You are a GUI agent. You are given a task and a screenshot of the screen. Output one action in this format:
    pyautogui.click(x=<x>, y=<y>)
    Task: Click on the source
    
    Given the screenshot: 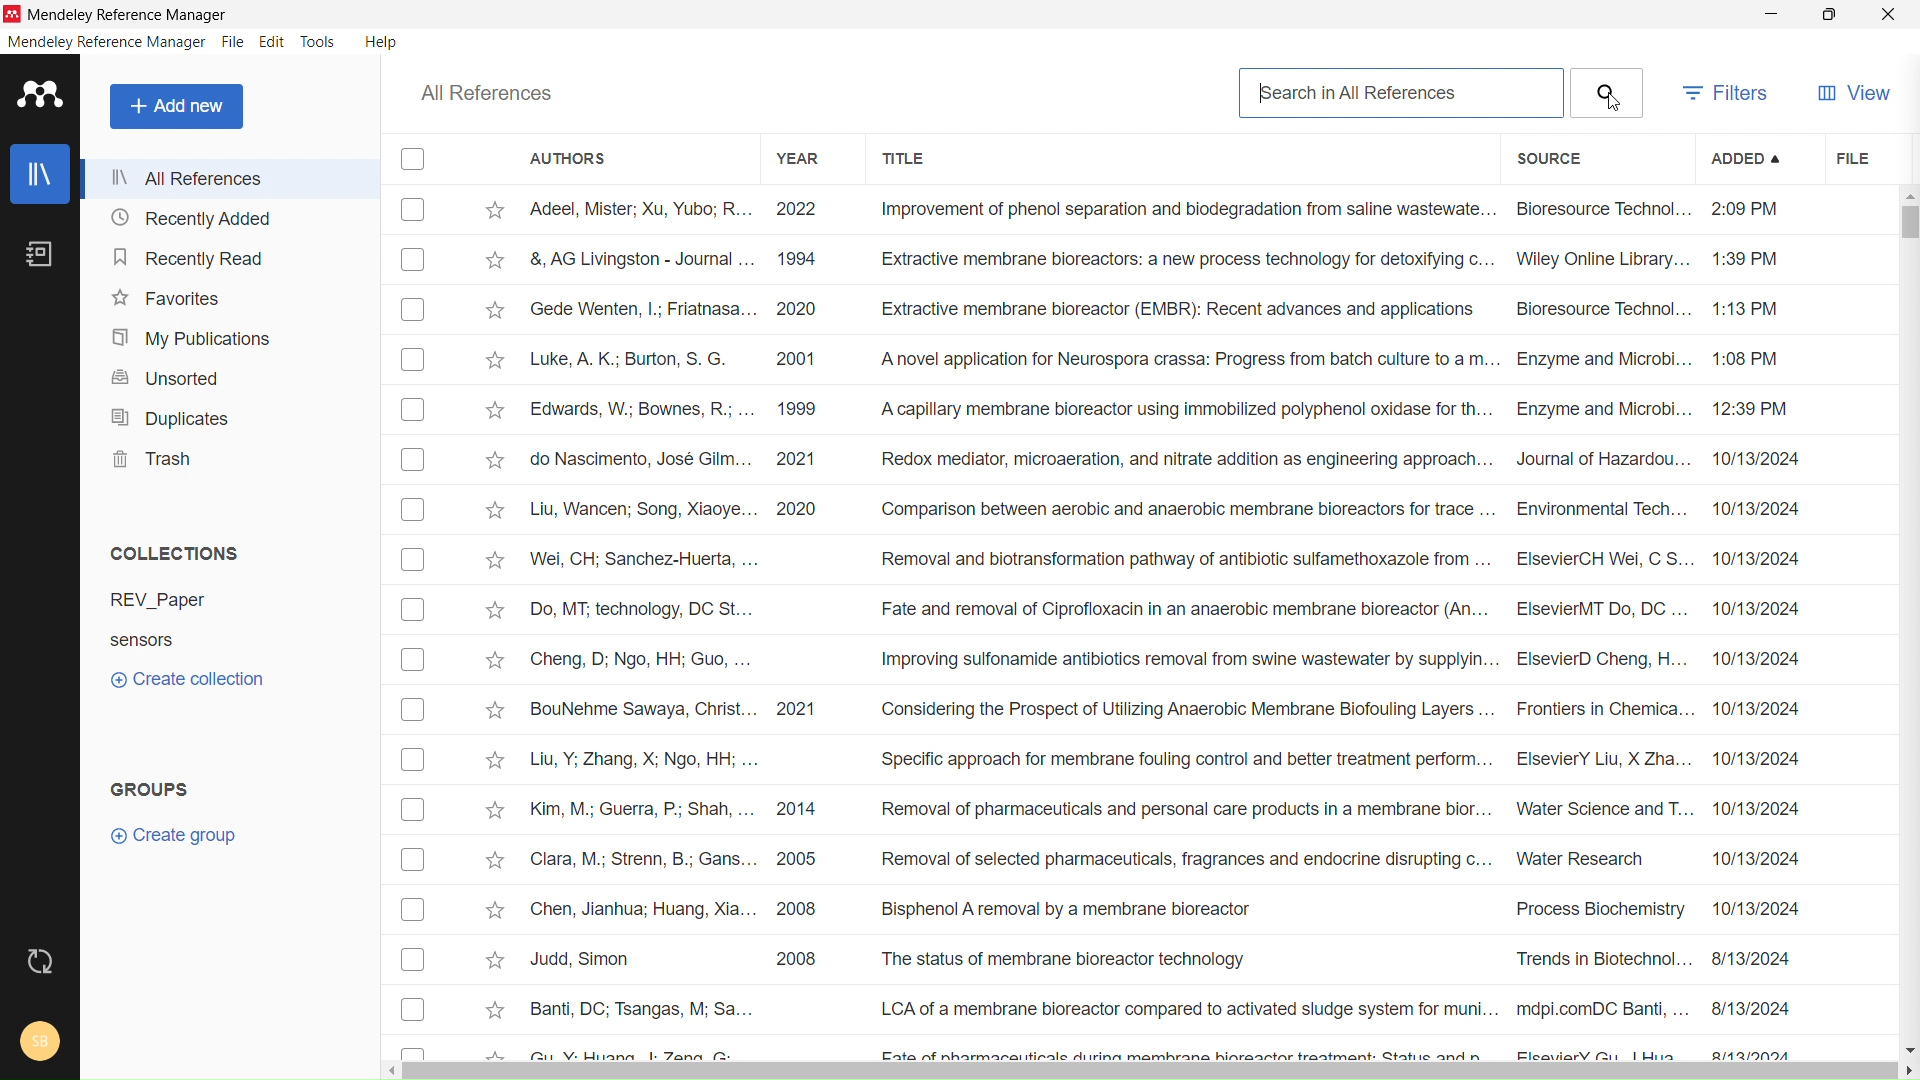 What is the action you would take?
    pyautogui.click(x=1596, y=158)
    